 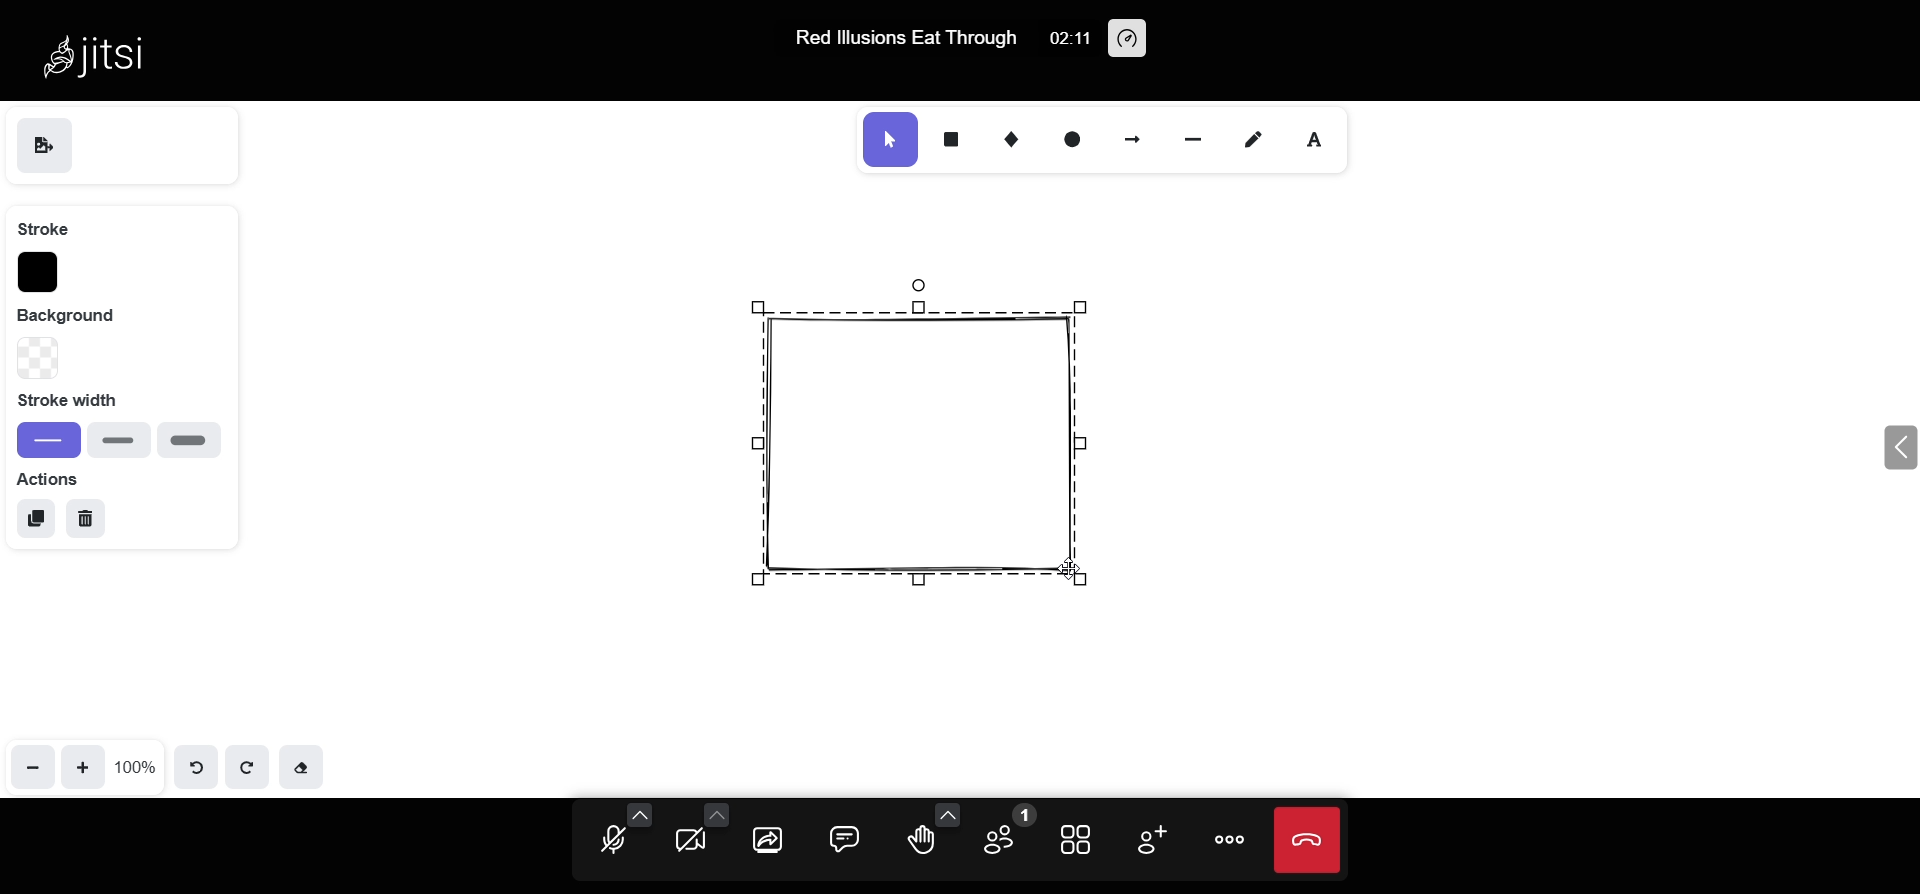 I want to click on performance setting, so click(x=1129, y=38).